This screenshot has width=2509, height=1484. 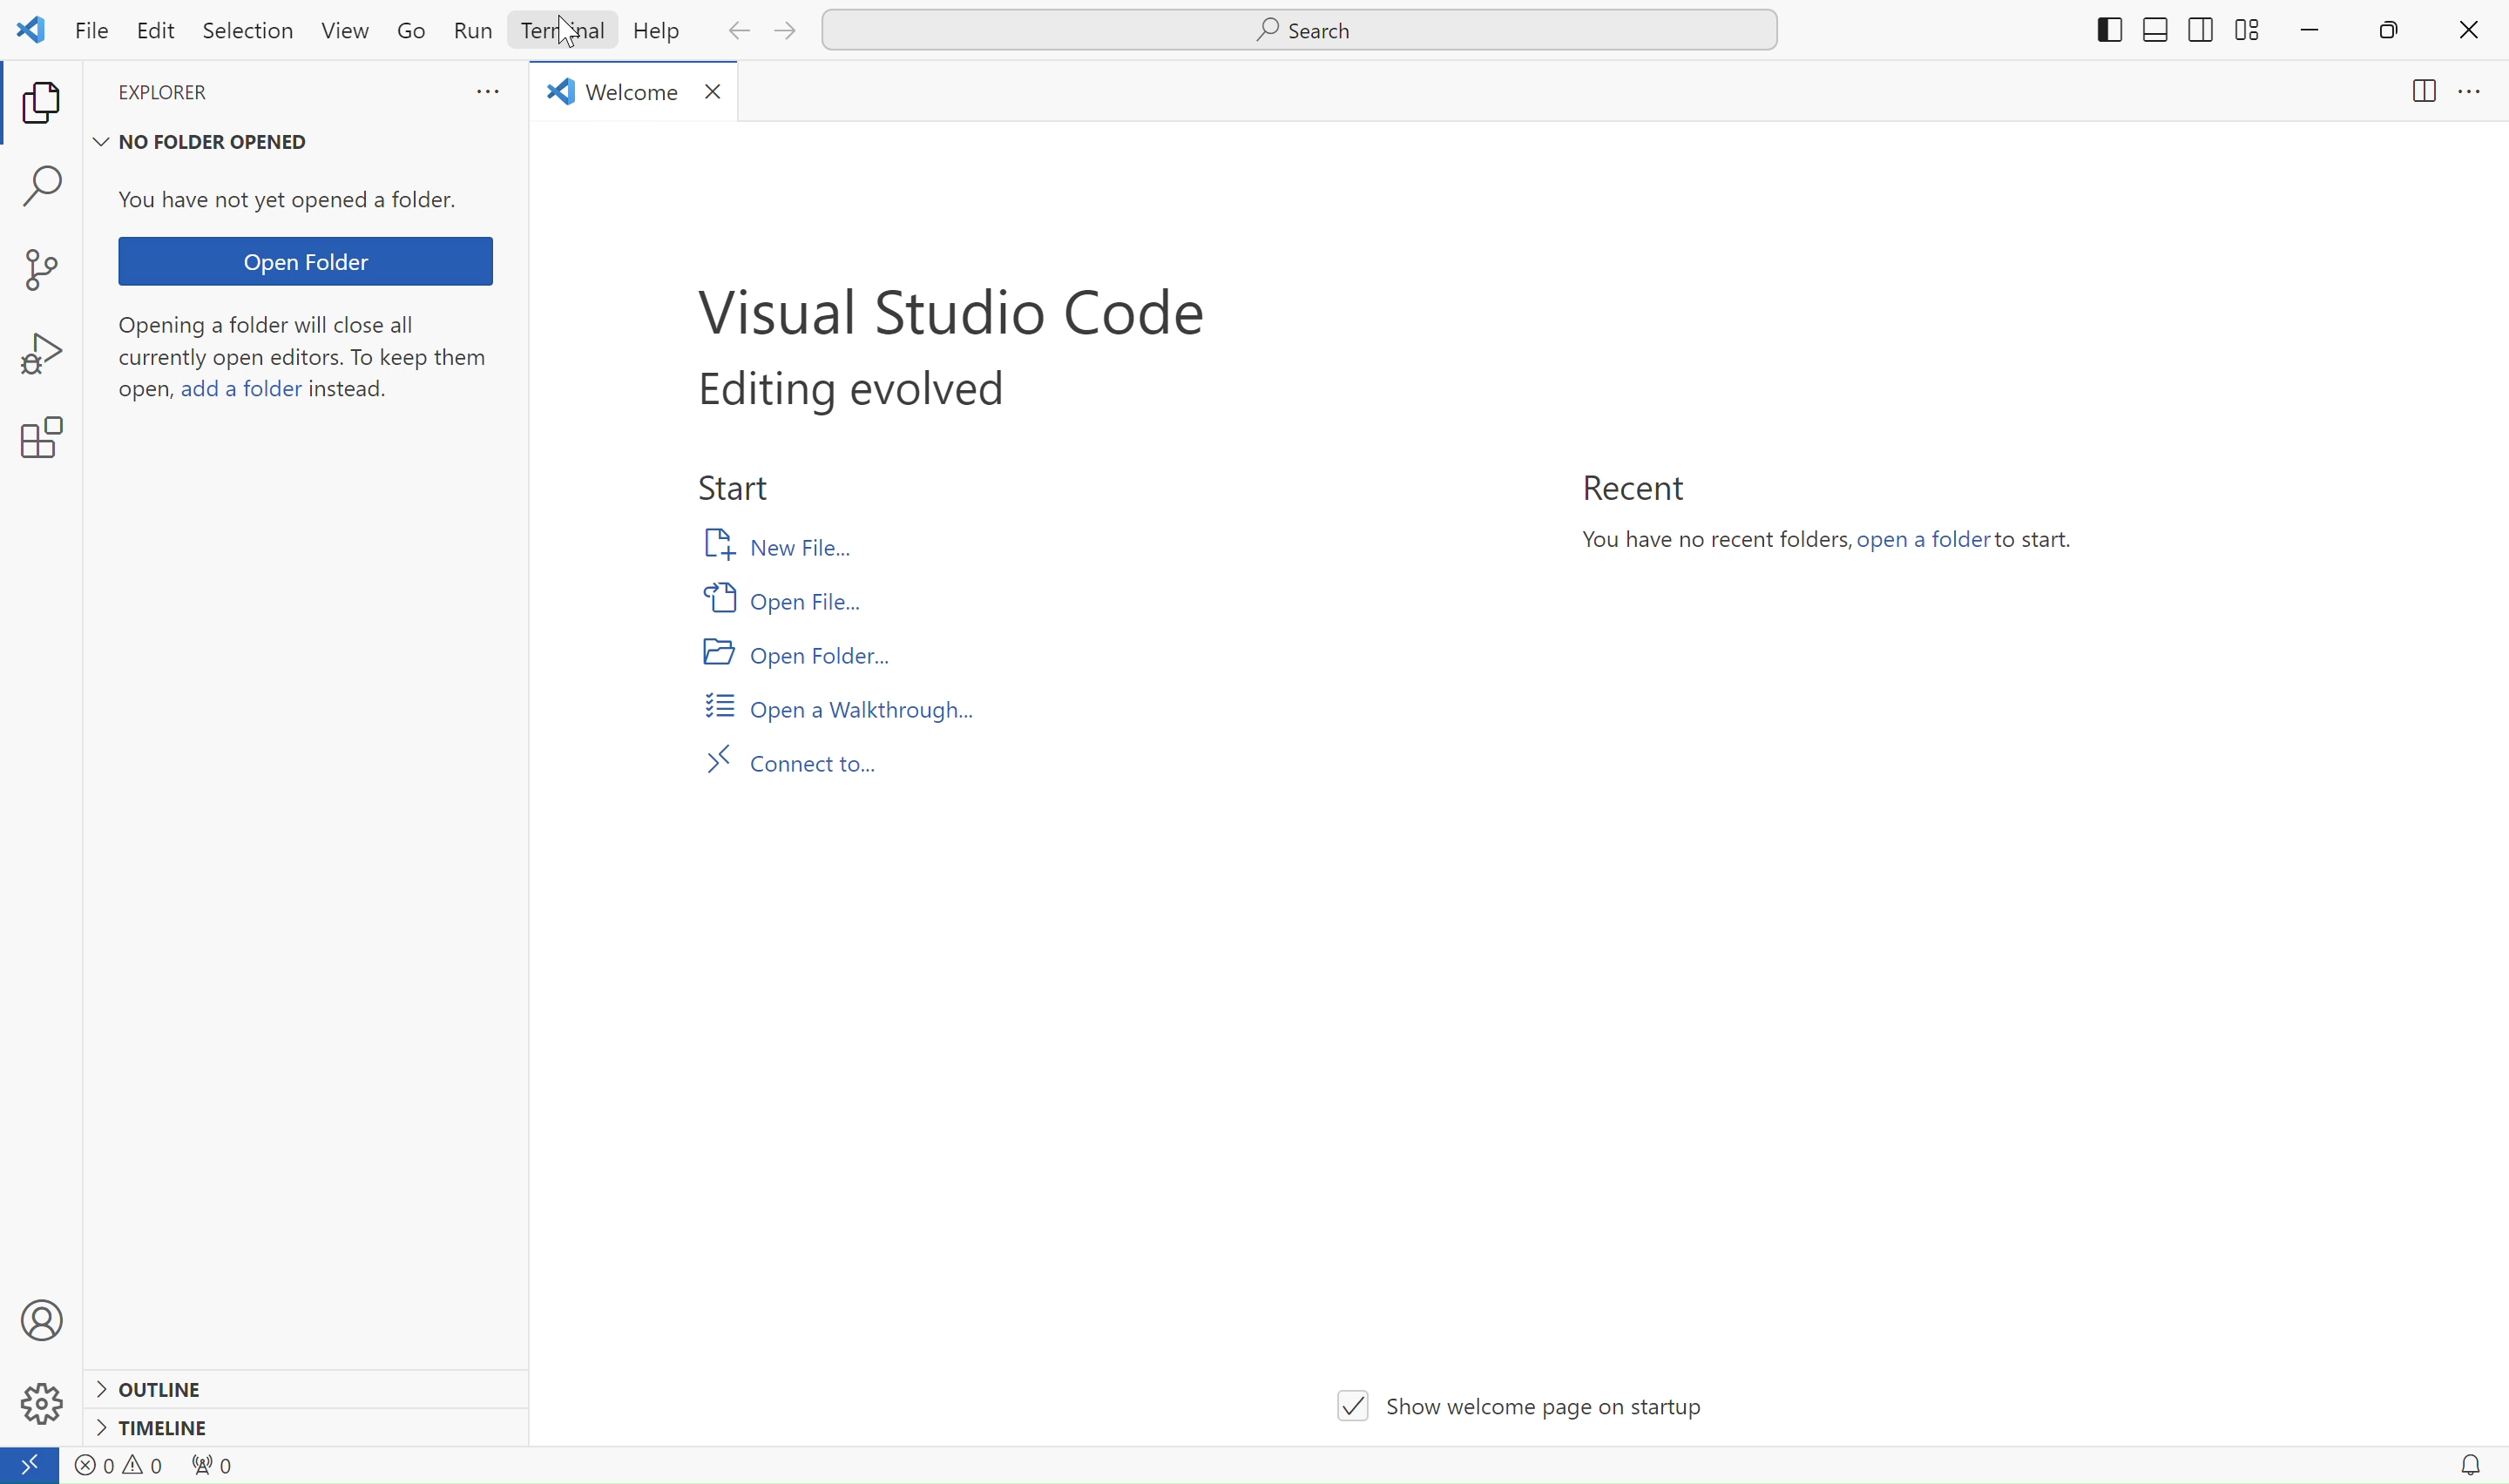 What do you see at coordinates (209, 138) in the screenshot?
I see `no folder opened` at bounding box center [209, 138].